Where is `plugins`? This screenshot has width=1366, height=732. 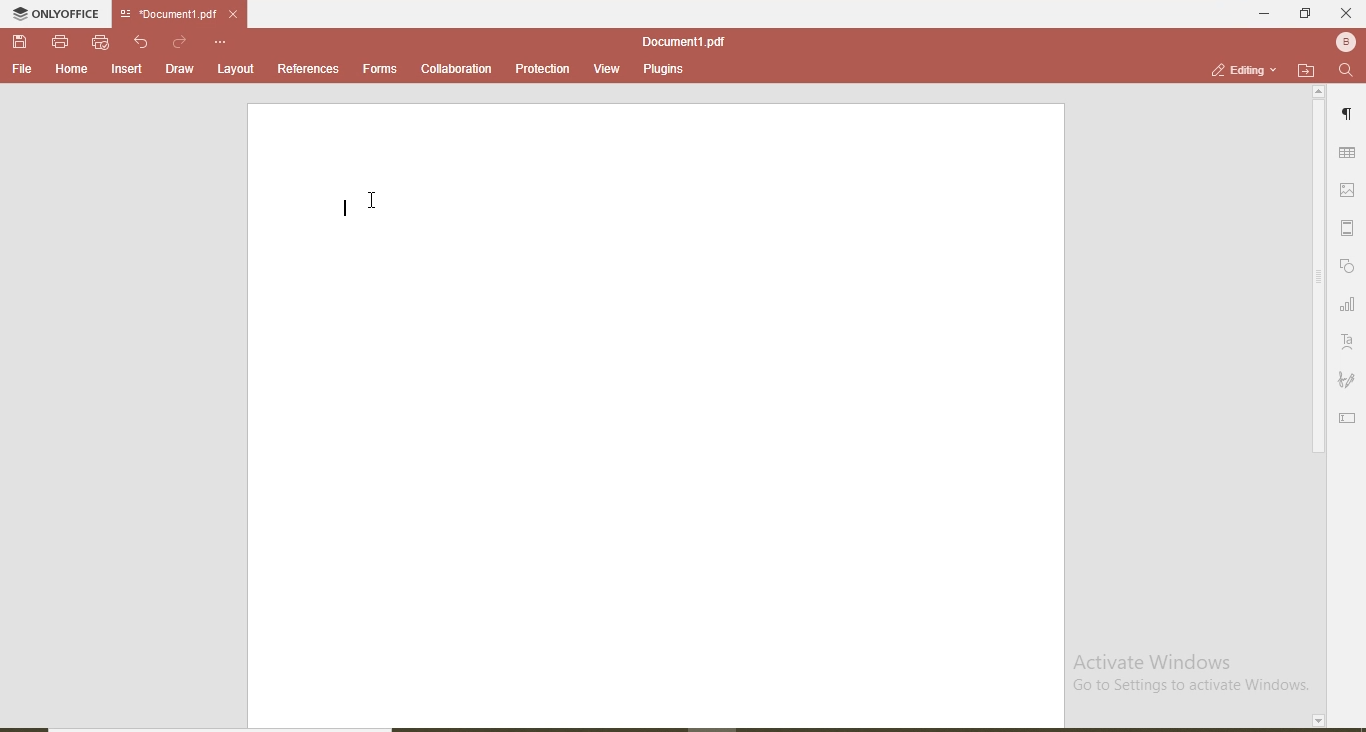
plugins is located at coordinates (662, 71).